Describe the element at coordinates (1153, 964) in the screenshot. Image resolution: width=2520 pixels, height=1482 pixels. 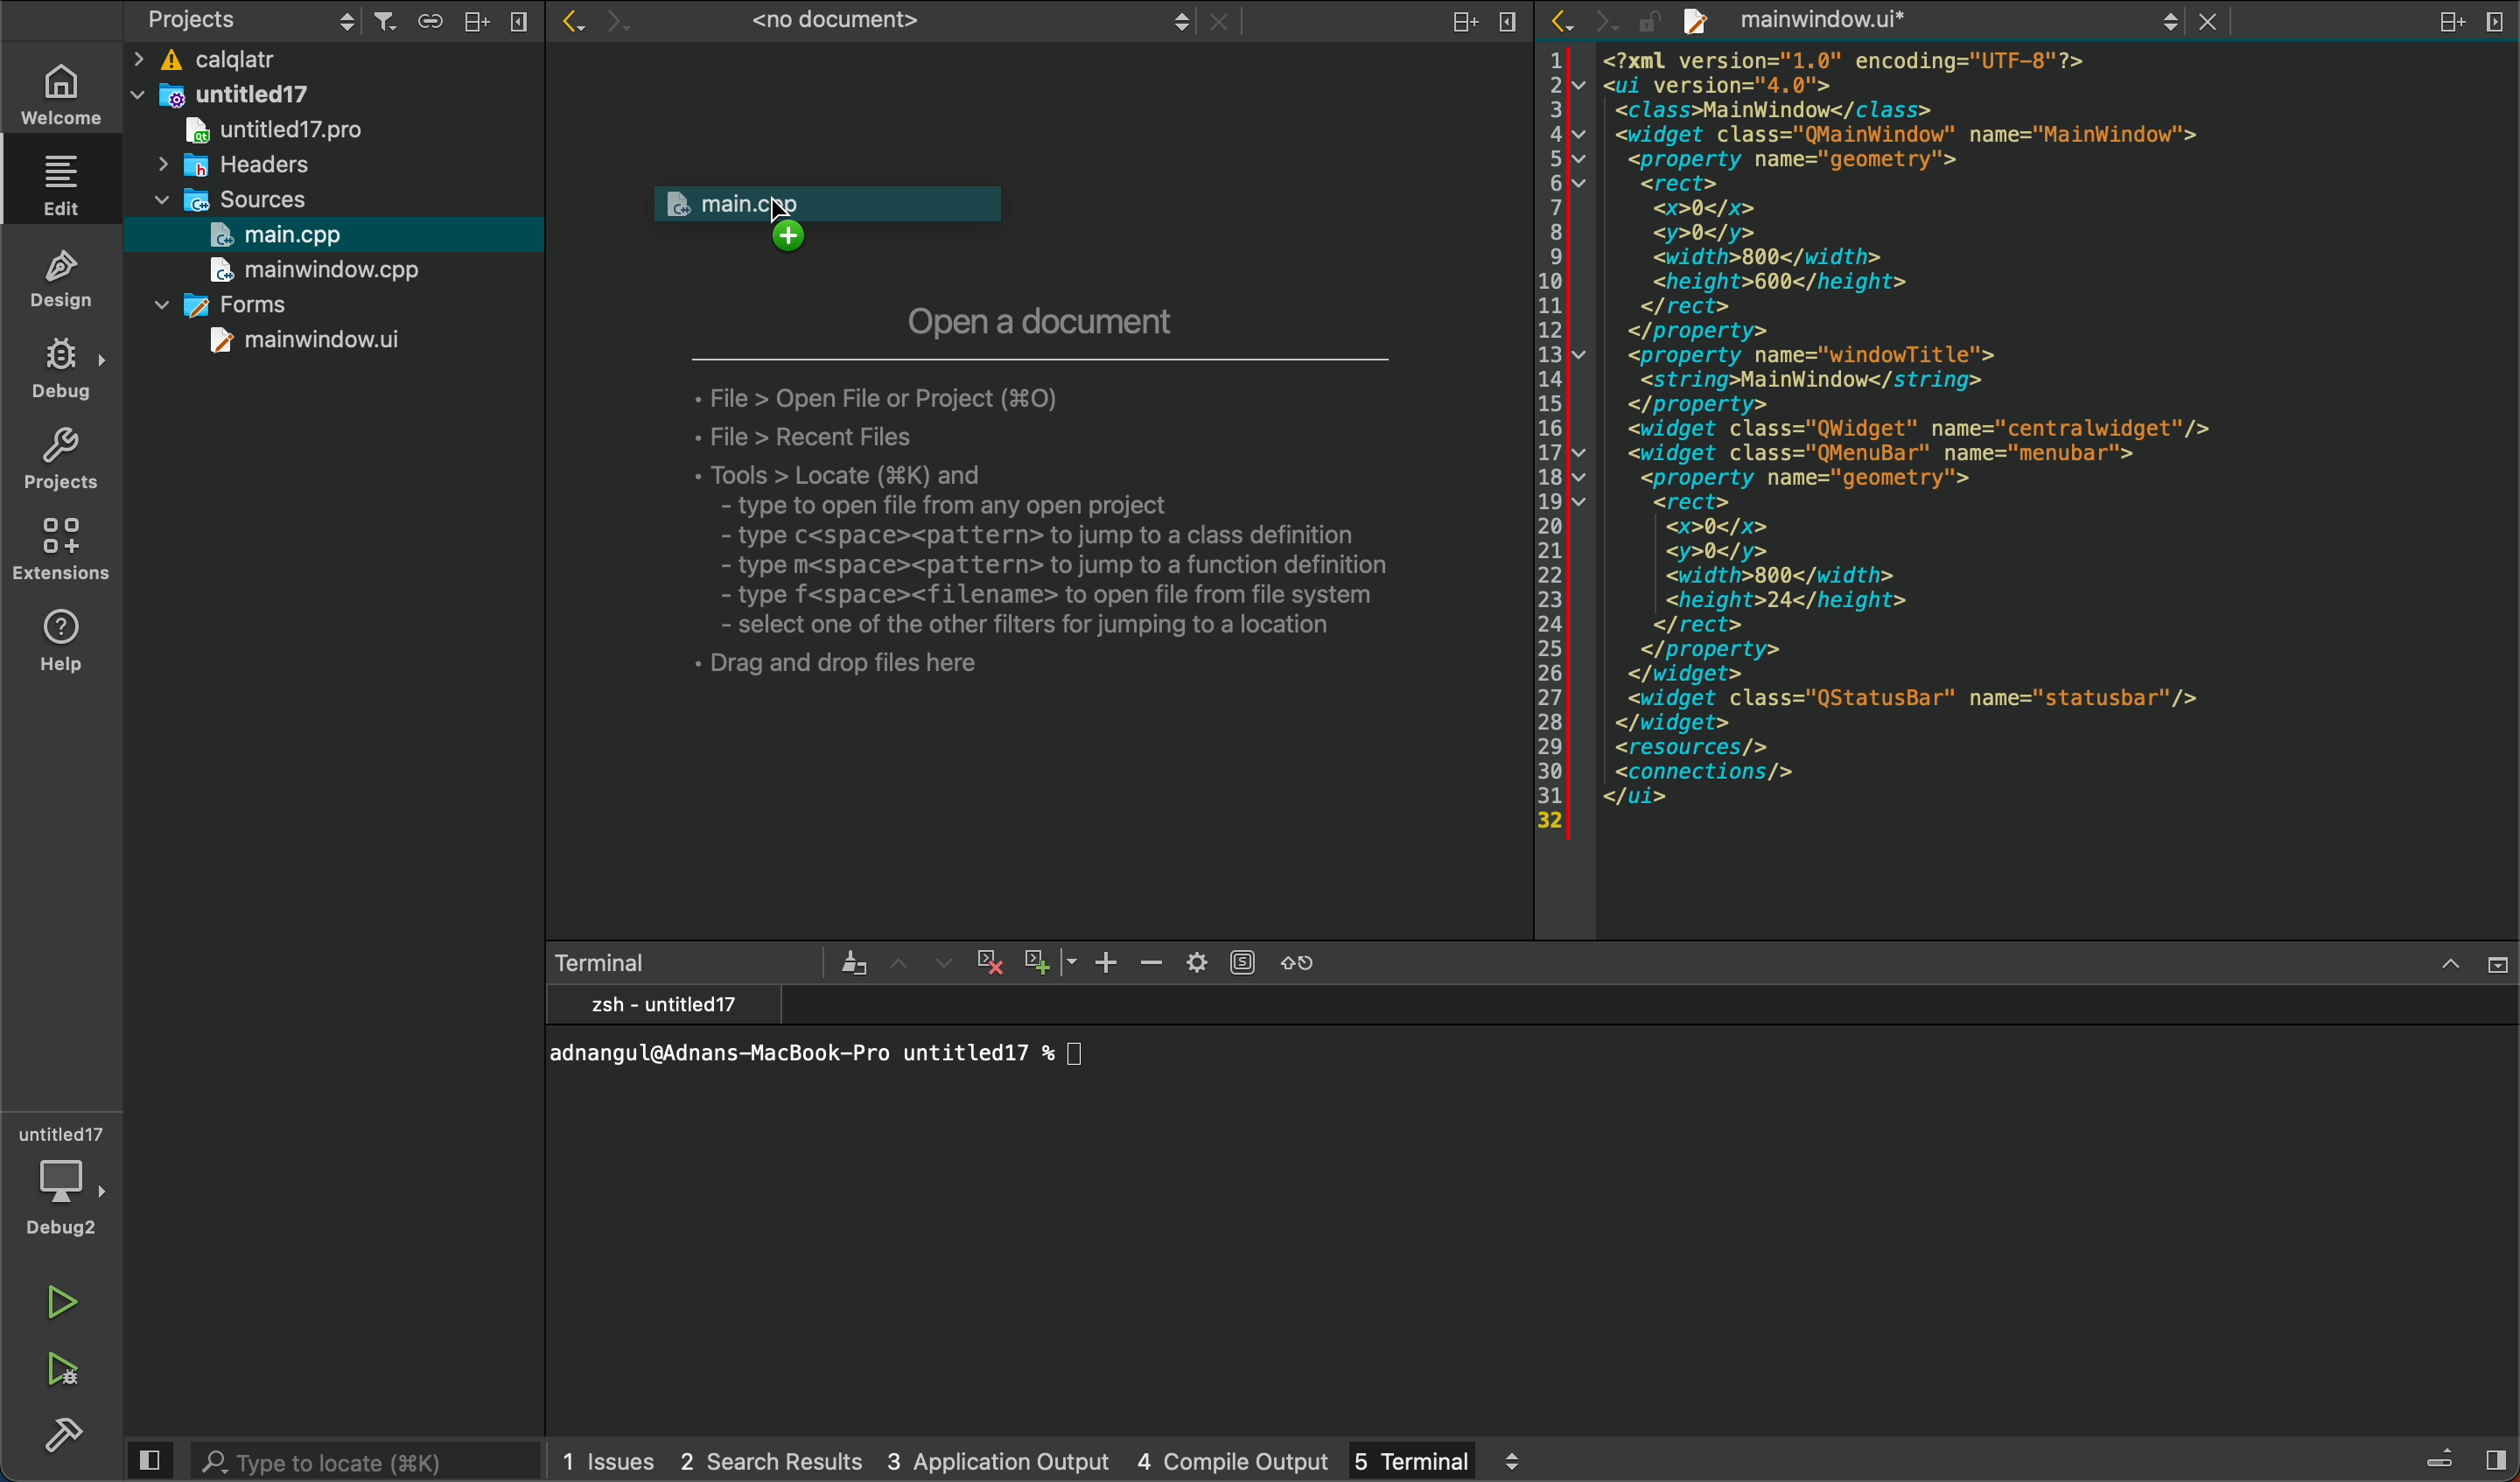
I see `zoom out` at that location.